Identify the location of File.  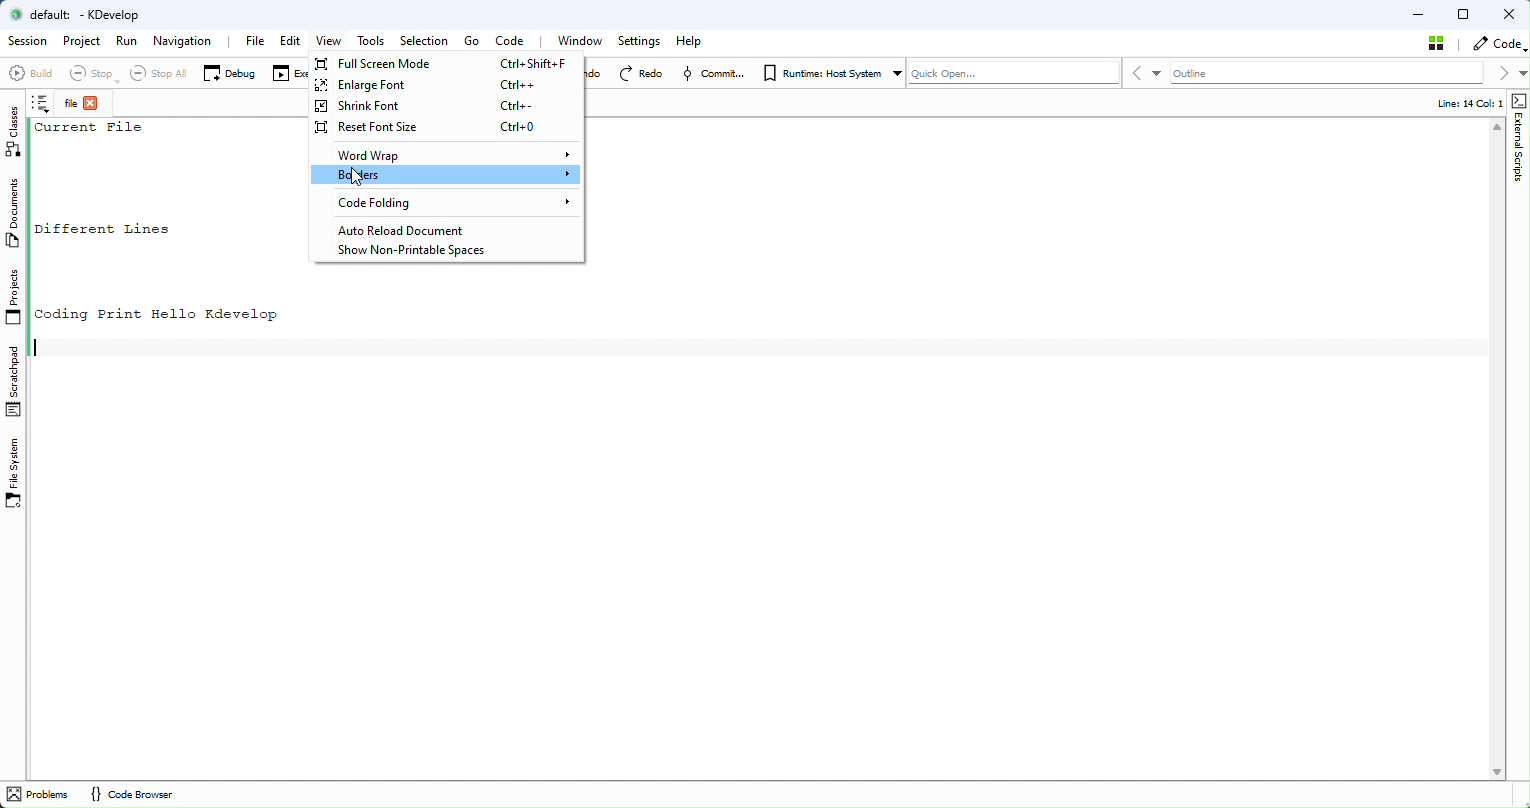
(255, 40).